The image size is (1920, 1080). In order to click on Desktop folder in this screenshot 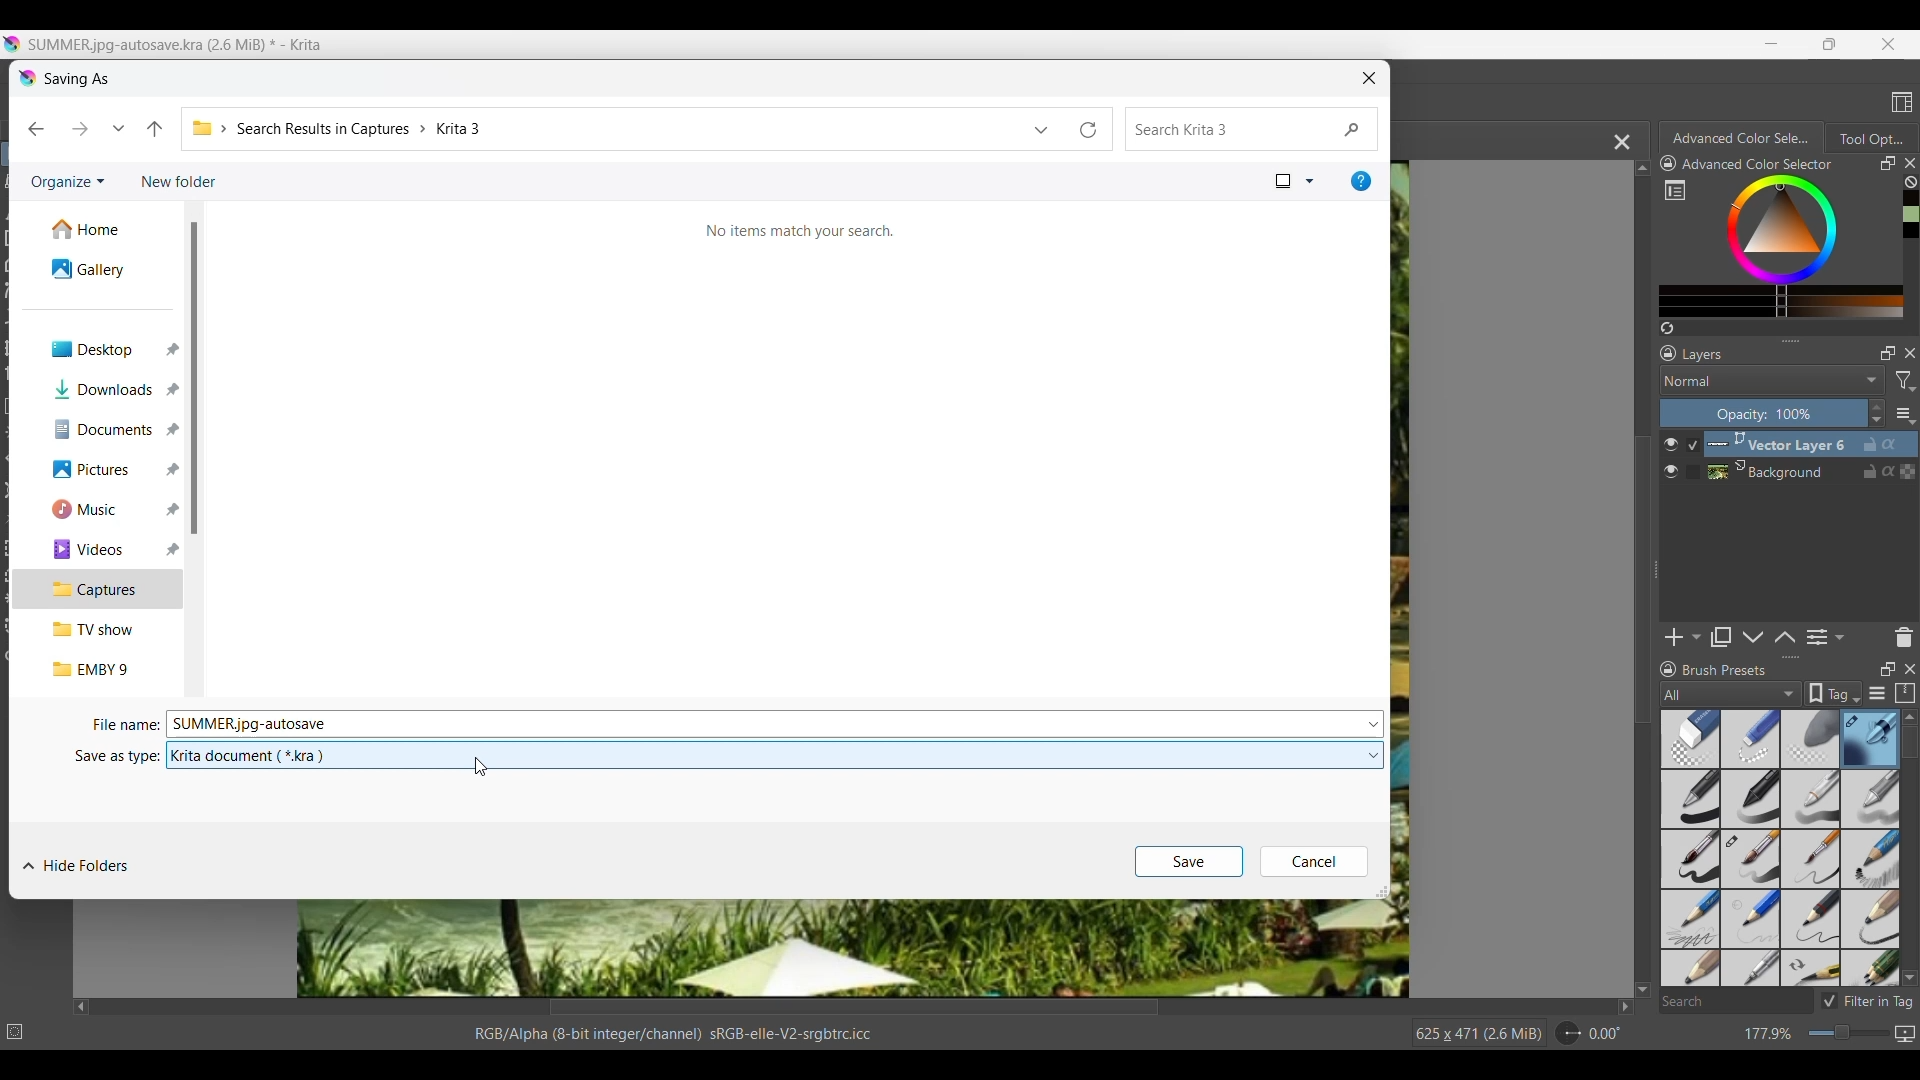, I will do `click(99, 350)`.